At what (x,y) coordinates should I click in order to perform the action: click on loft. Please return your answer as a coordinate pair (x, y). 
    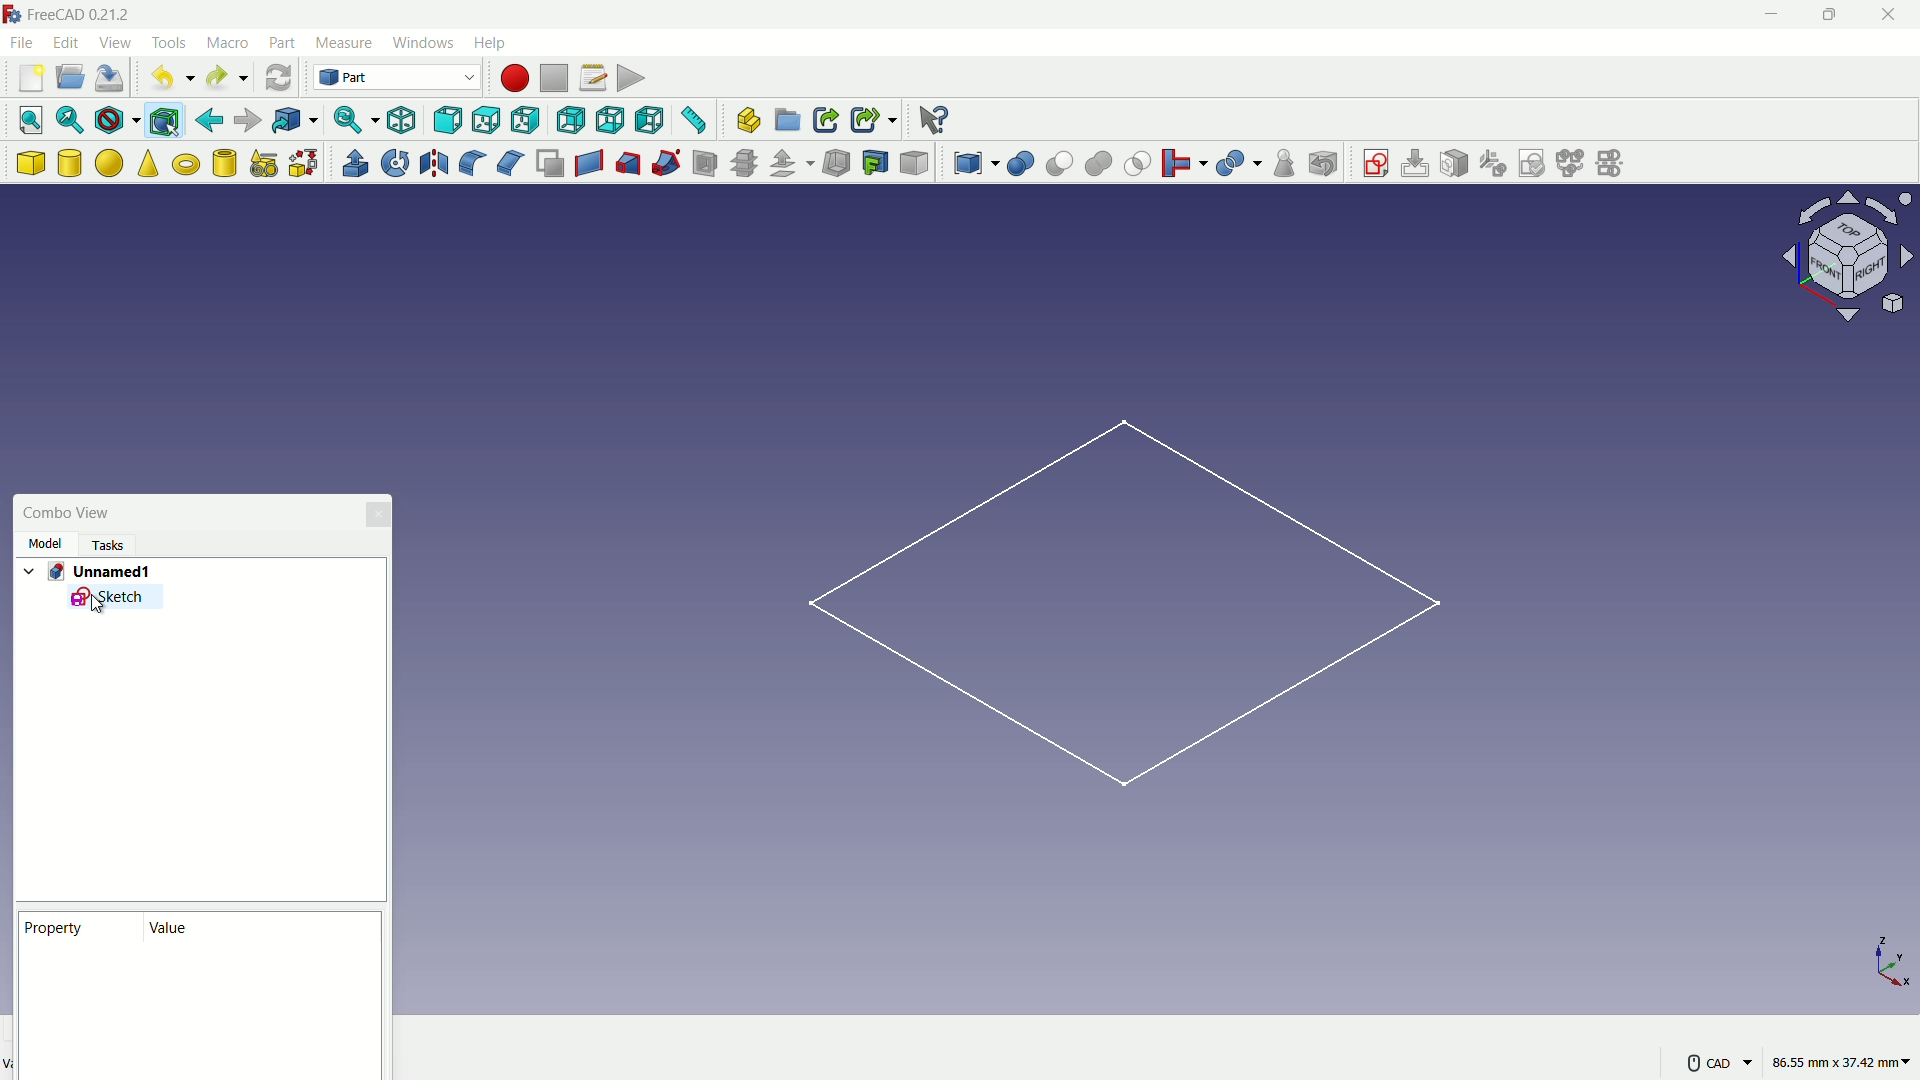
    Looking at the image, I should click on (629, 163).